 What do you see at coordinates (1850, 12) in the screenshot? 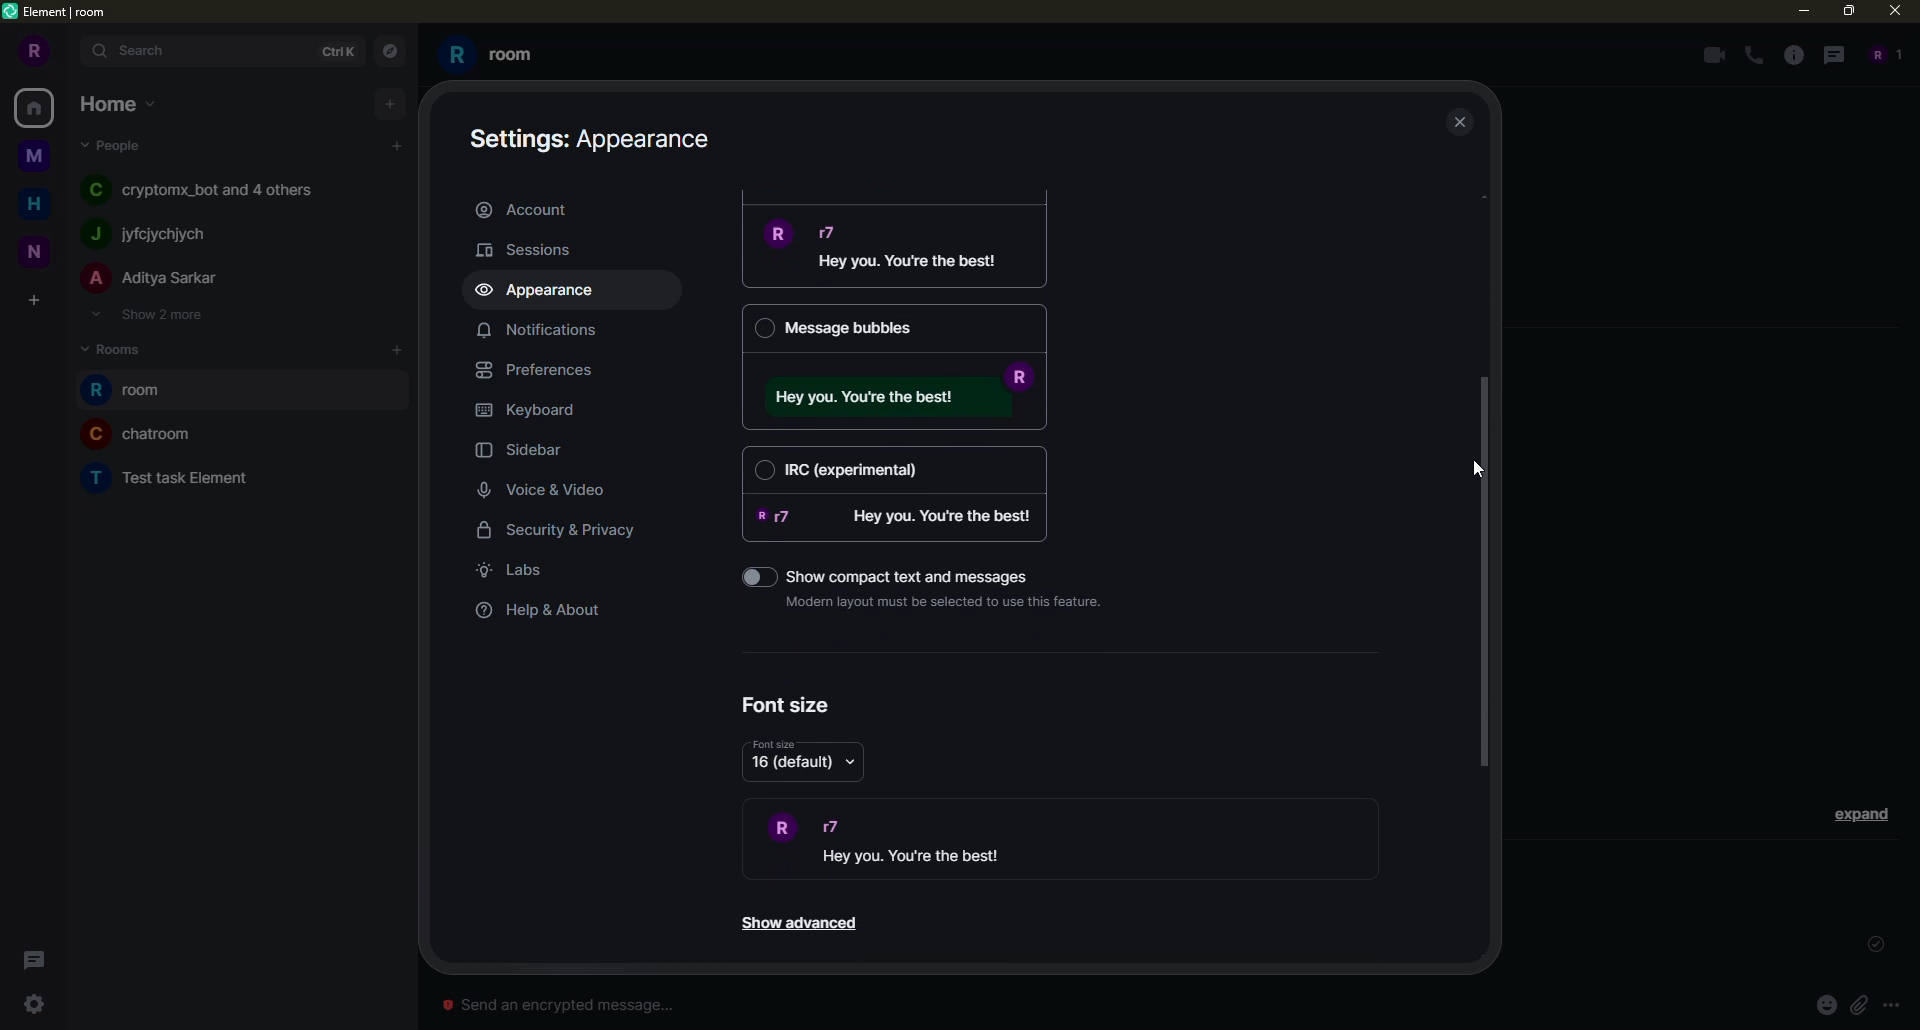
I see `maximize` at bounding box center [1850, 12].